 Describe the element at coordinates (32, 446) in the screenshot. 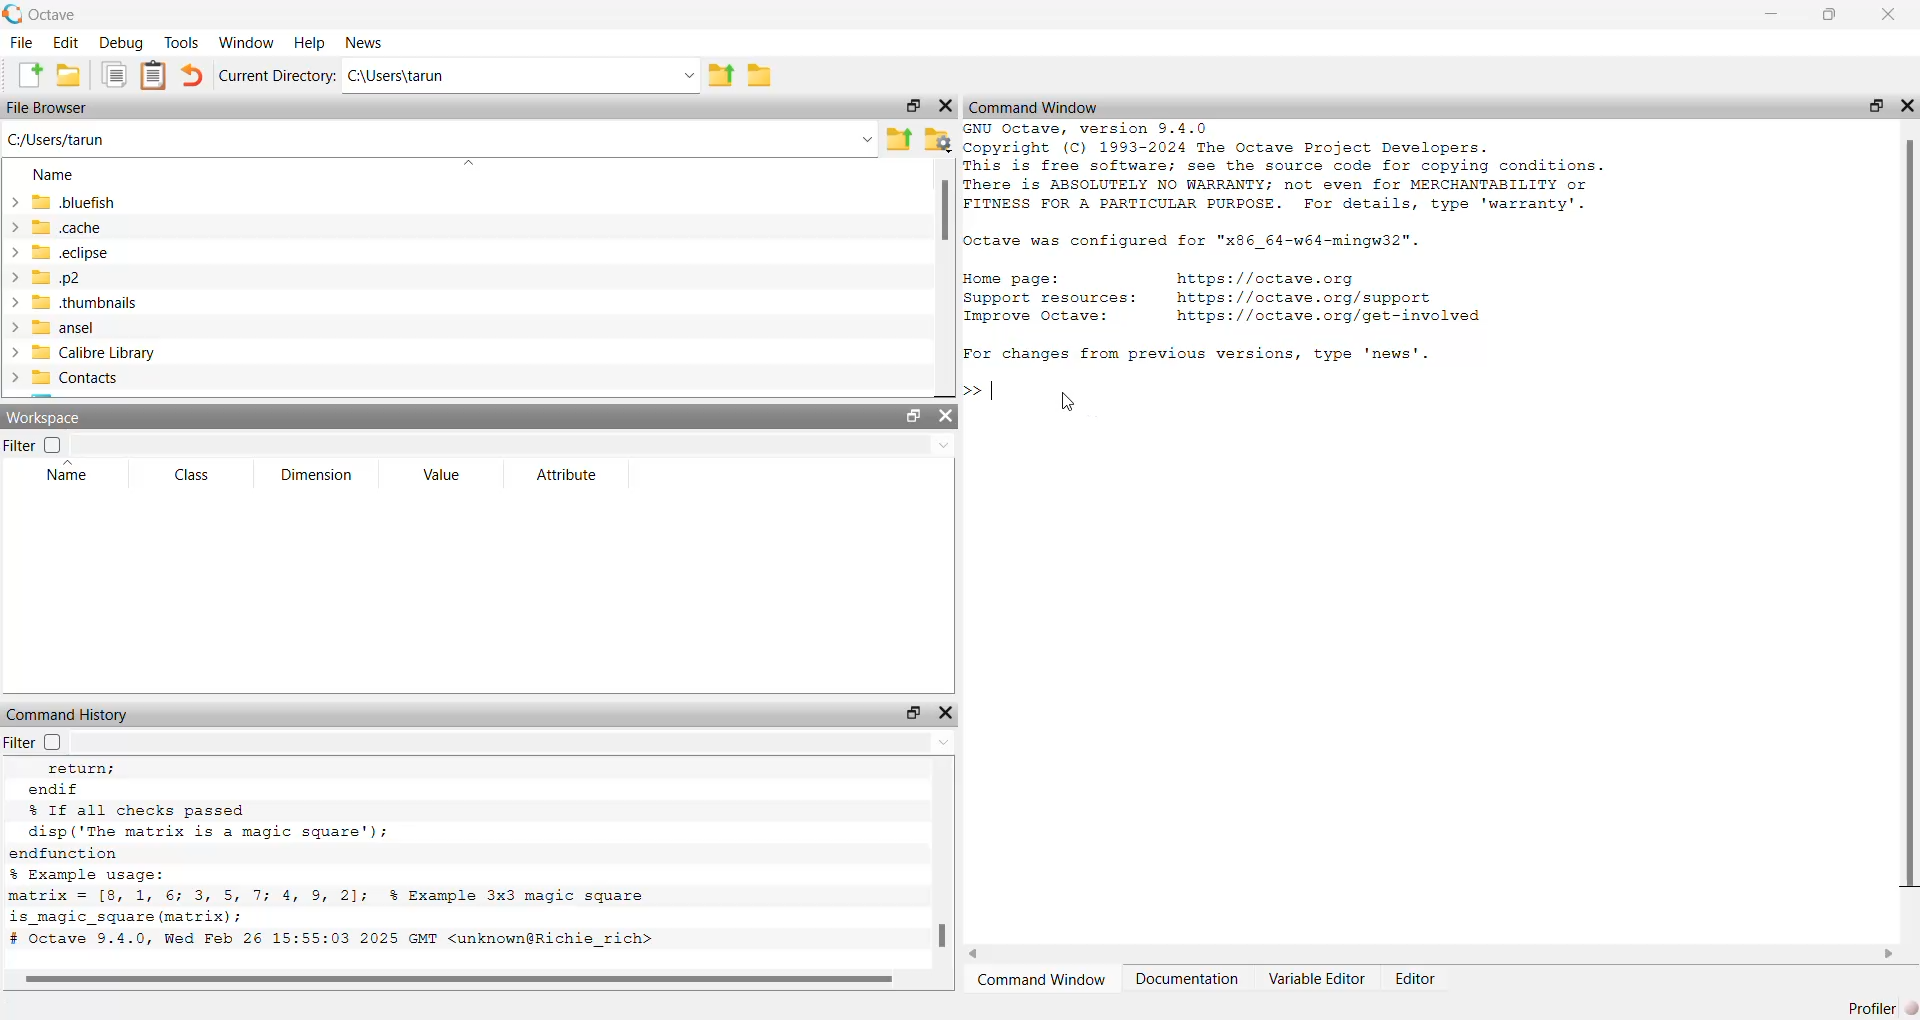

I see `Filter` at that location.